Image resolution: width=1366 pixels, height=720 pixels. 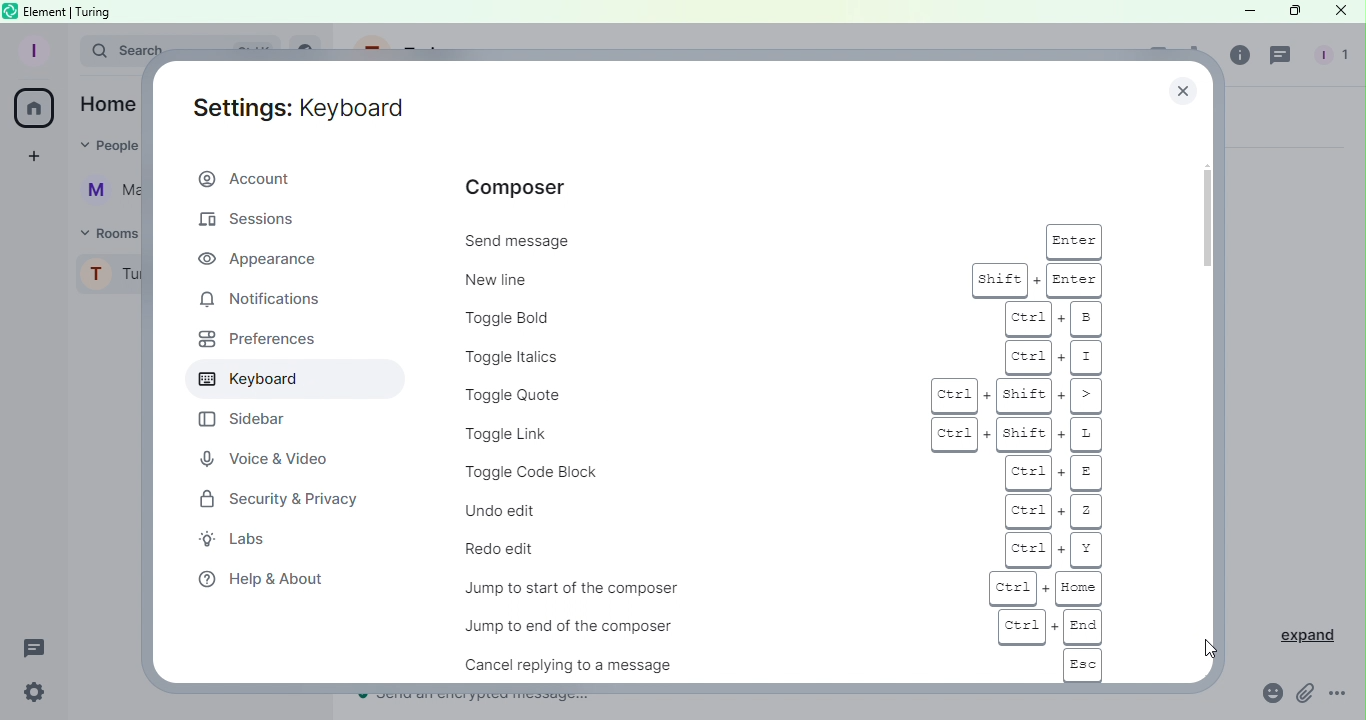 What do you see at coordinates (38, 650) in the screenshot?
I see `Threads` at bounding box center [38, 650].